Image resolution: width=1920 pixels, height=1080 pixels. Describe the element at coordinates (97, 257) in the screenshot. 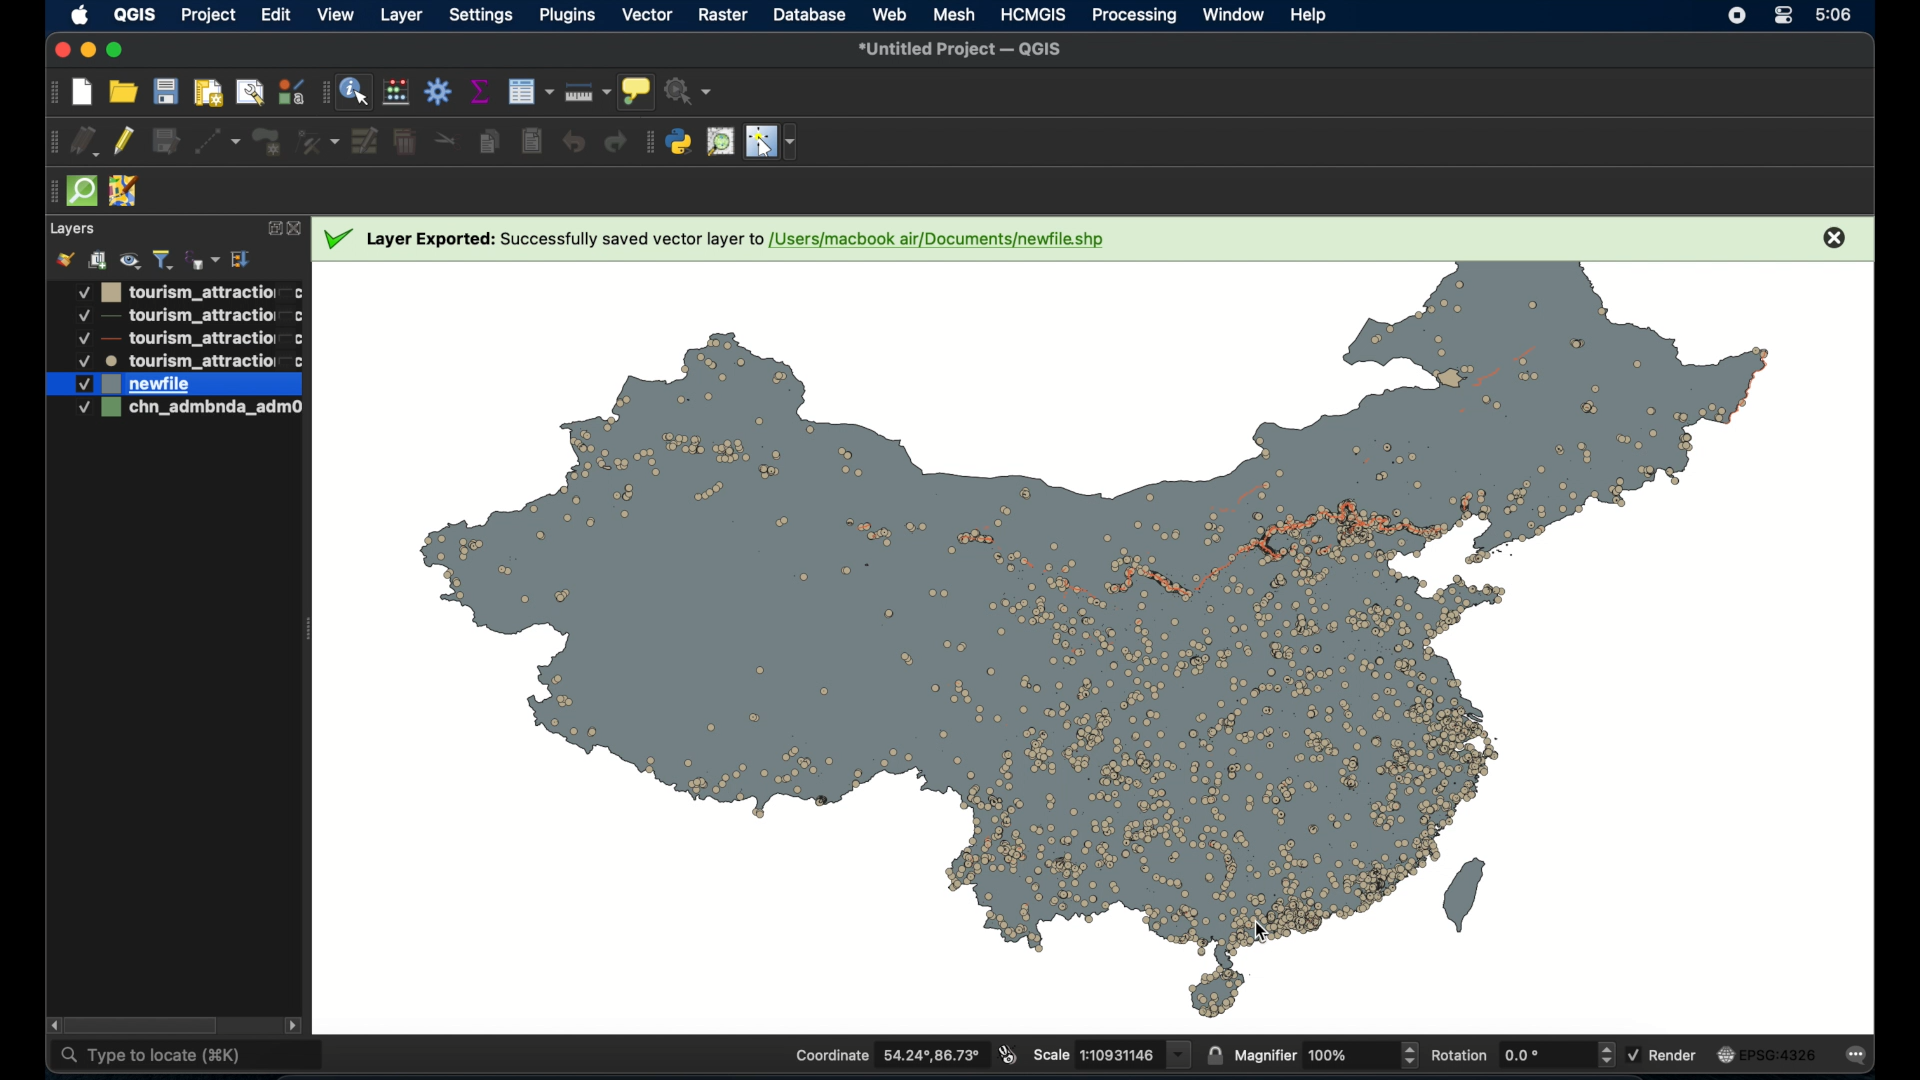

I see `add group` at that location.